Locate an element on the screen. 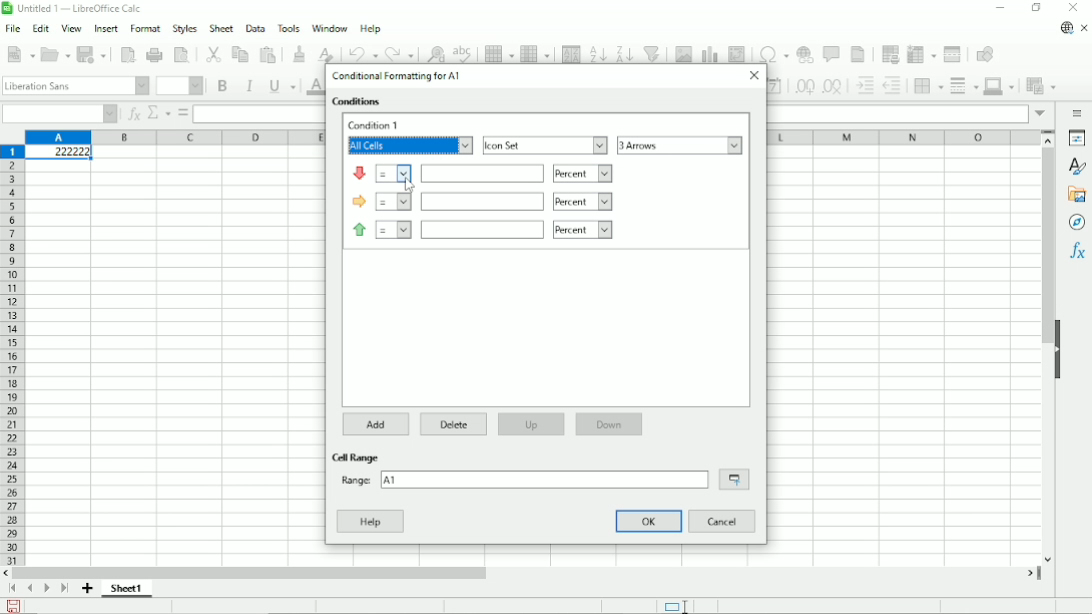 This screenshot has height=614, width=1092. Bold is located at coordinates (221, 85).